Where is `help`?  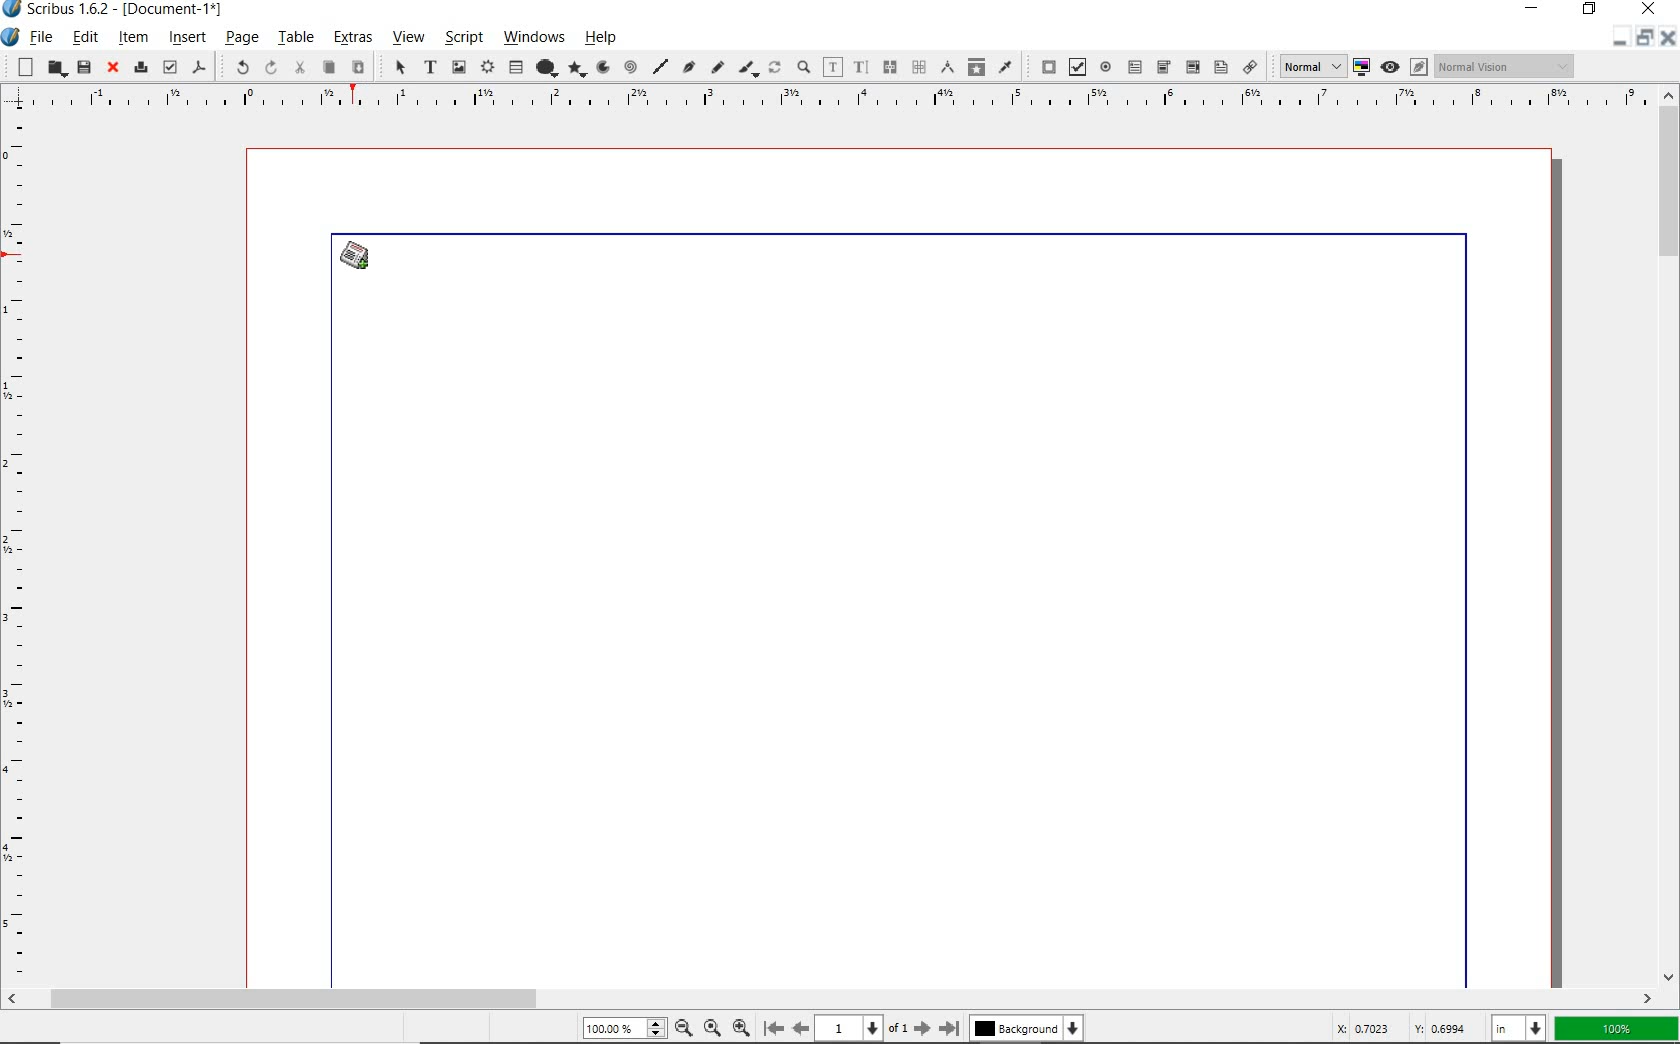 help is located at coordinates (601, 37).